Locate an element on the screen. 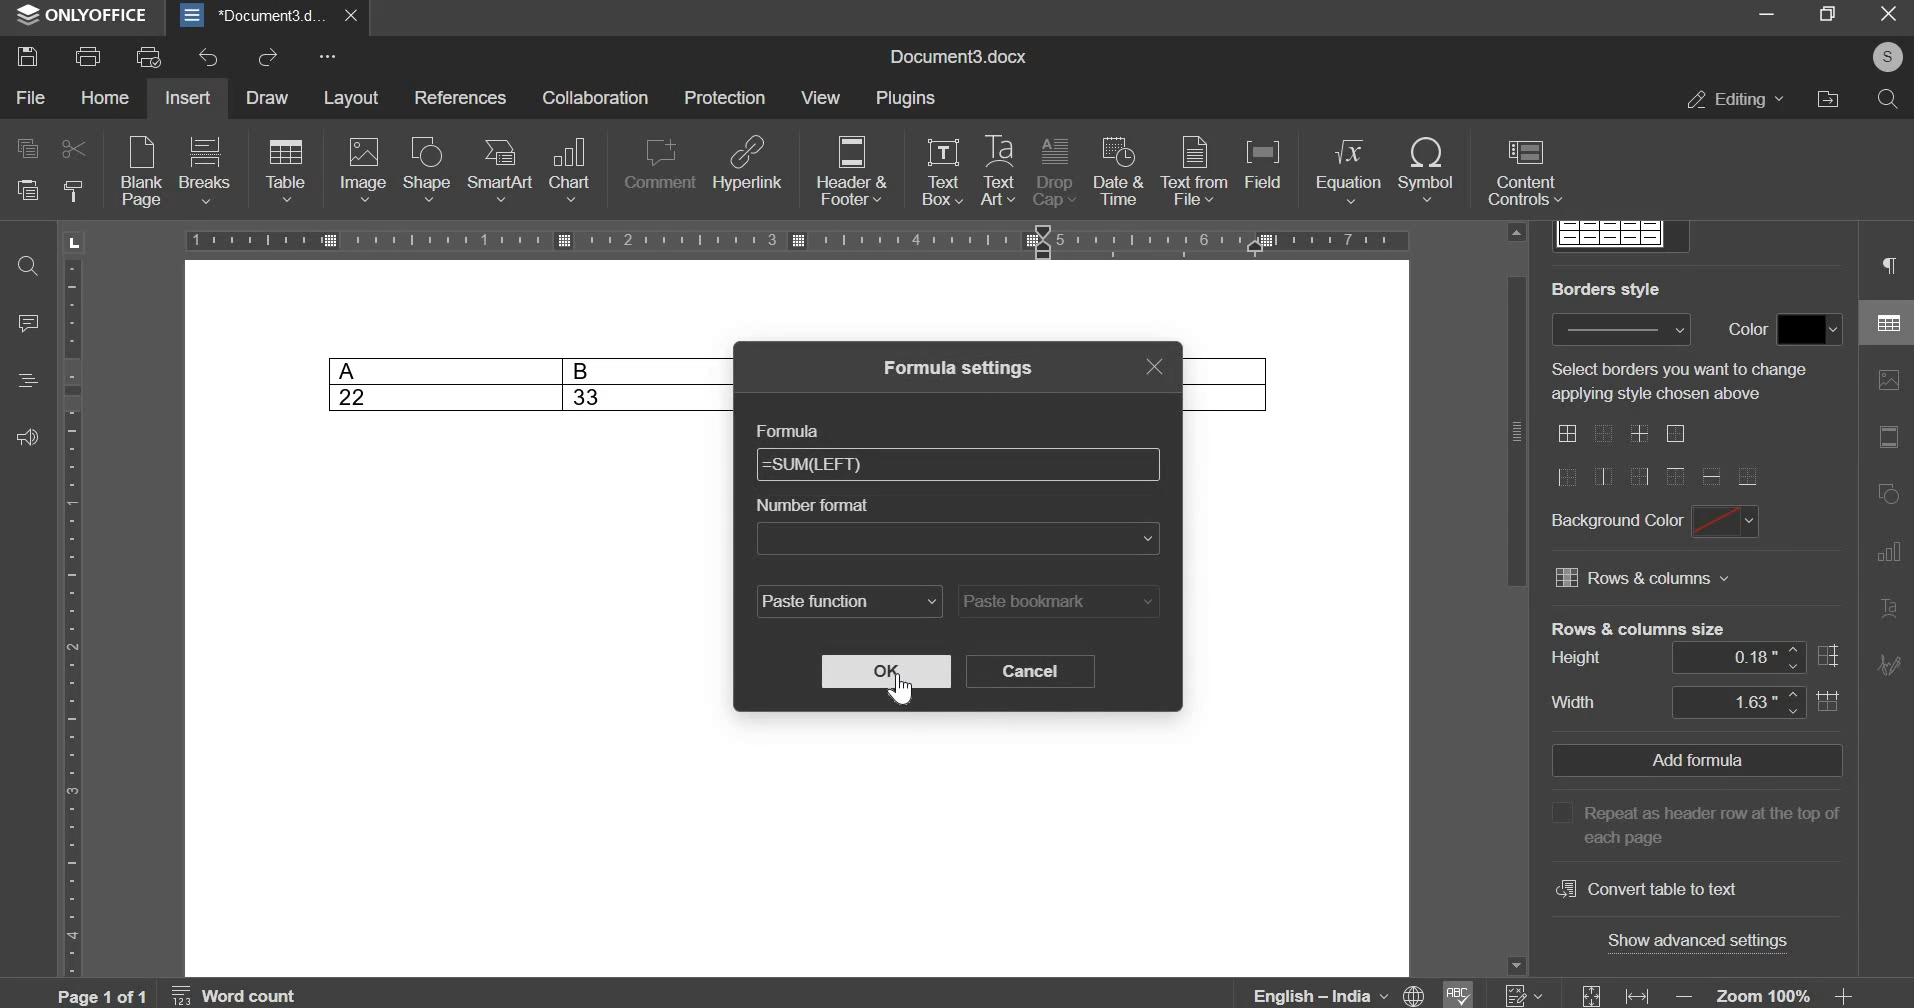  comment is located at coordinates (656, 164).